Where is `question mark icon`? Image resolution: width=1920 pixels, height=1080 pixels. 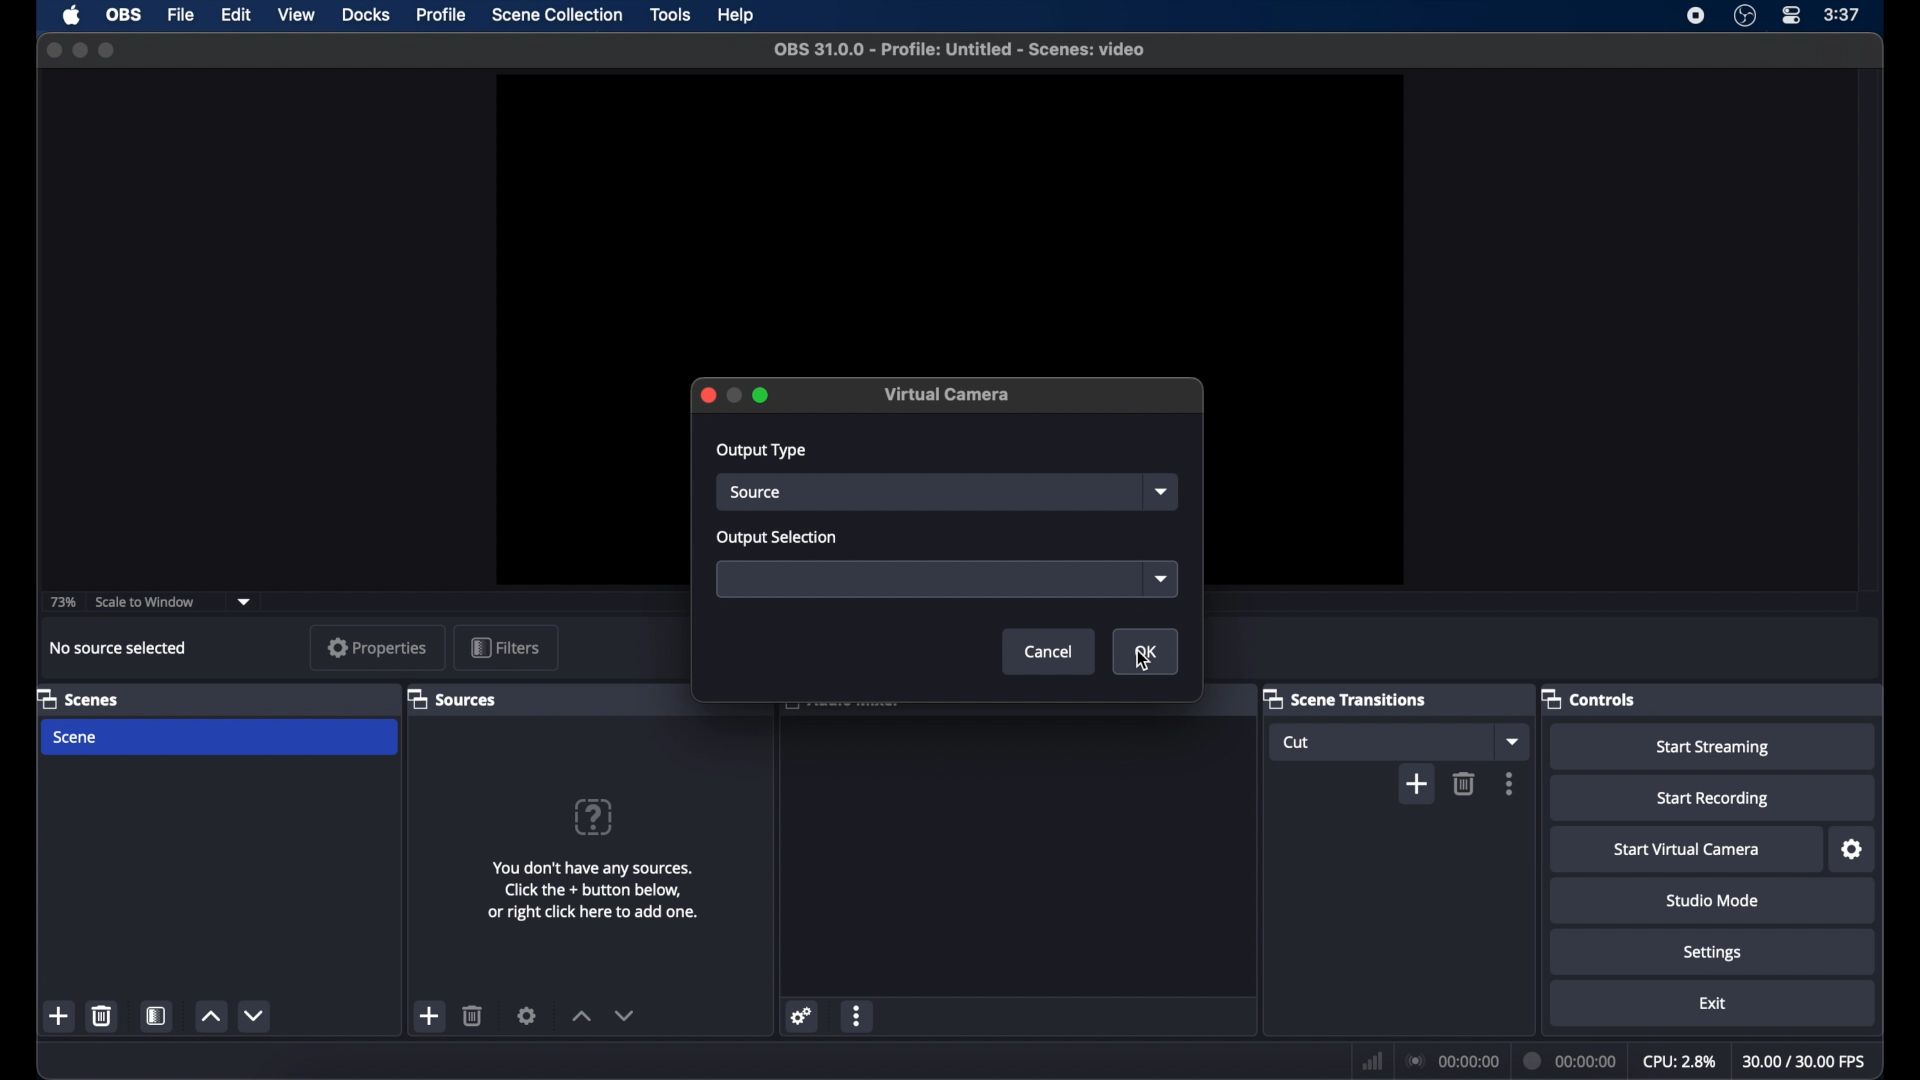
question mark icon is located at coordinates (594, 817).